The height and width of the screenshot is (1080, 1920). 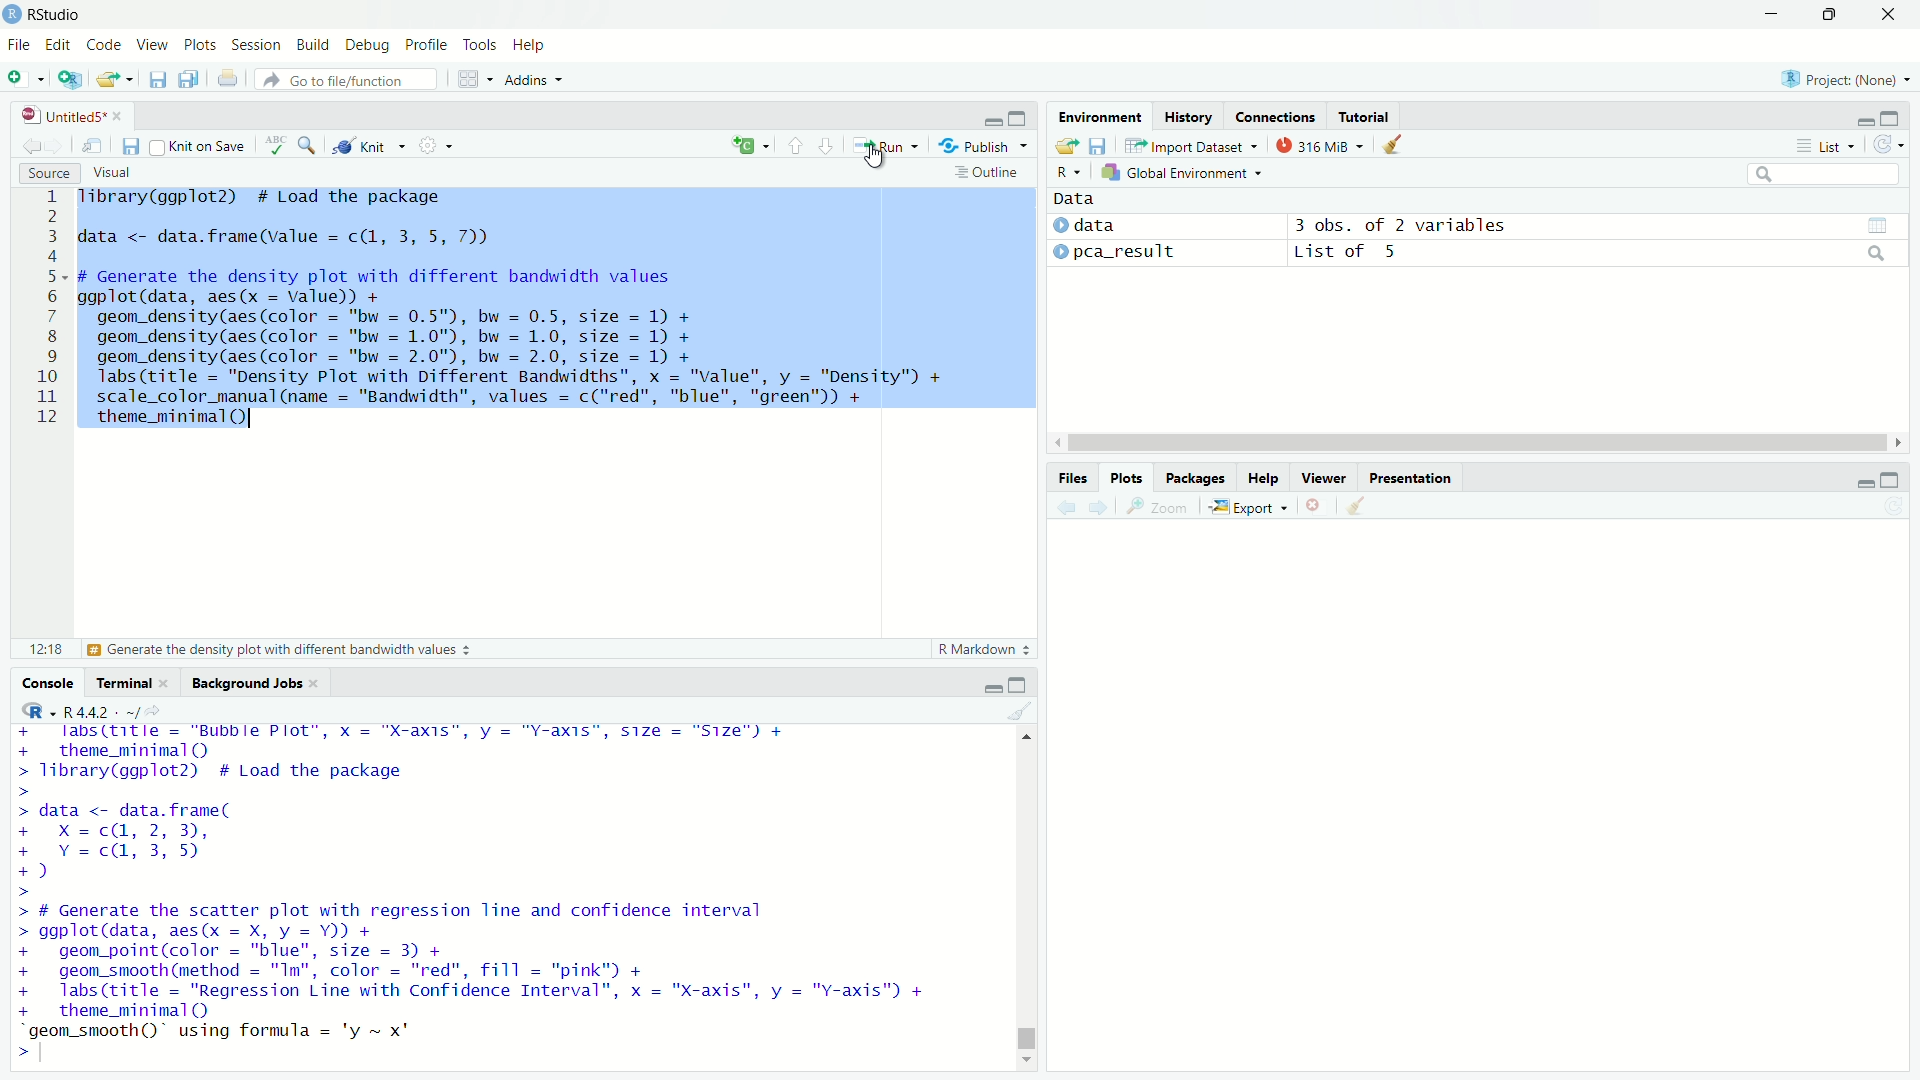 I want to click on Go forward to next source location, so click(x=52, y=145).